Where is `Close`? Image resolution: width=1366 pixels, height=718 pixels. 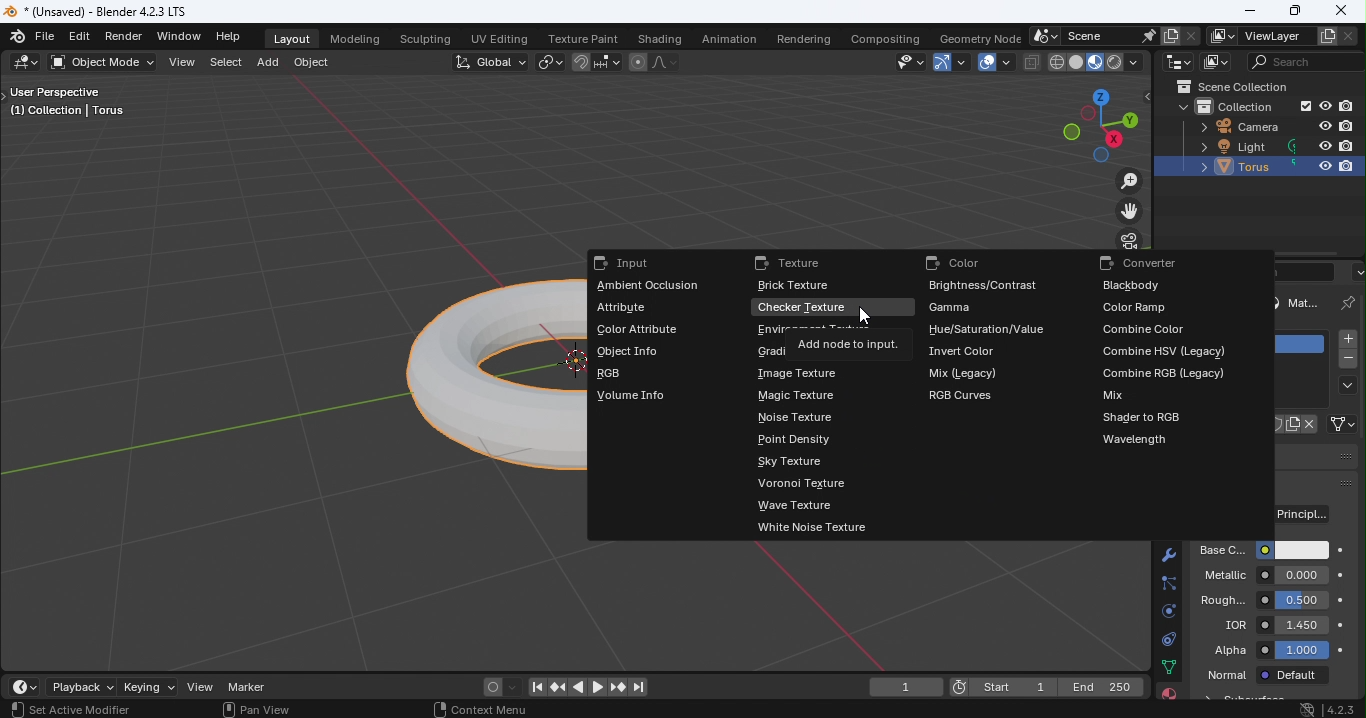
Close is located at coordinates (1341, 12).